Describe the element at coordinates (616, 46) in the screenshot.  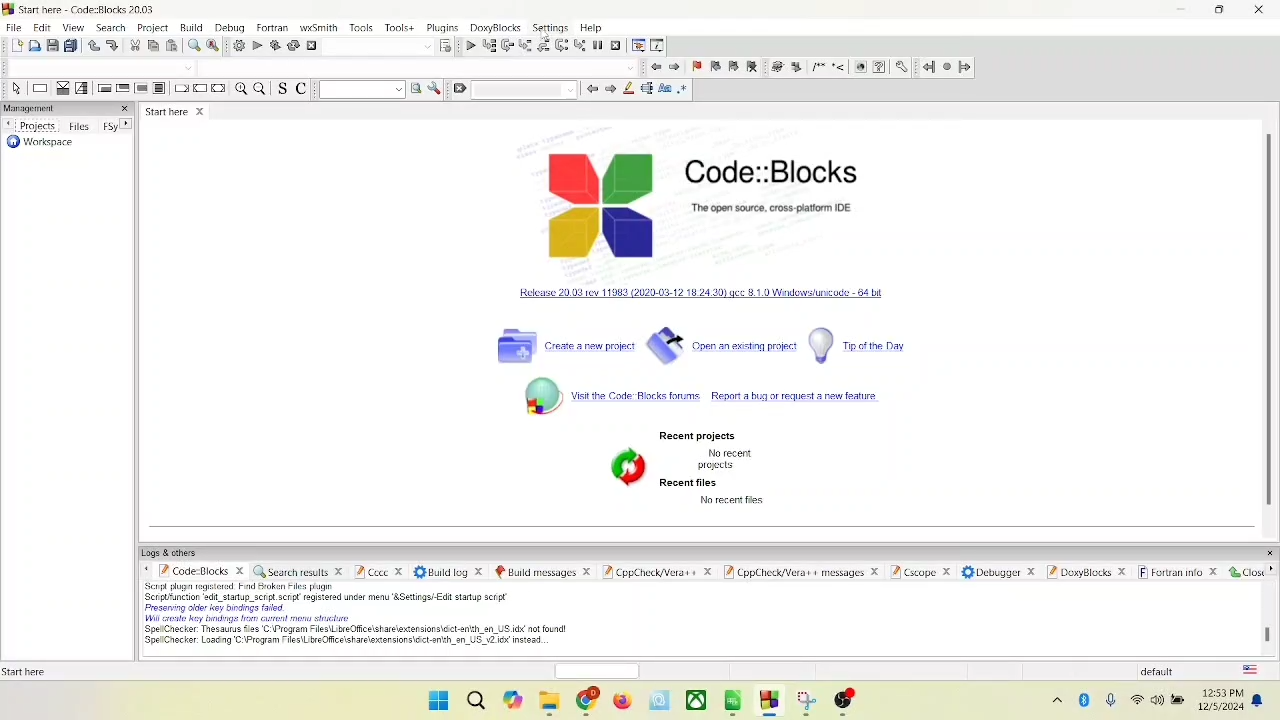
I see `stop debugger` at that location.